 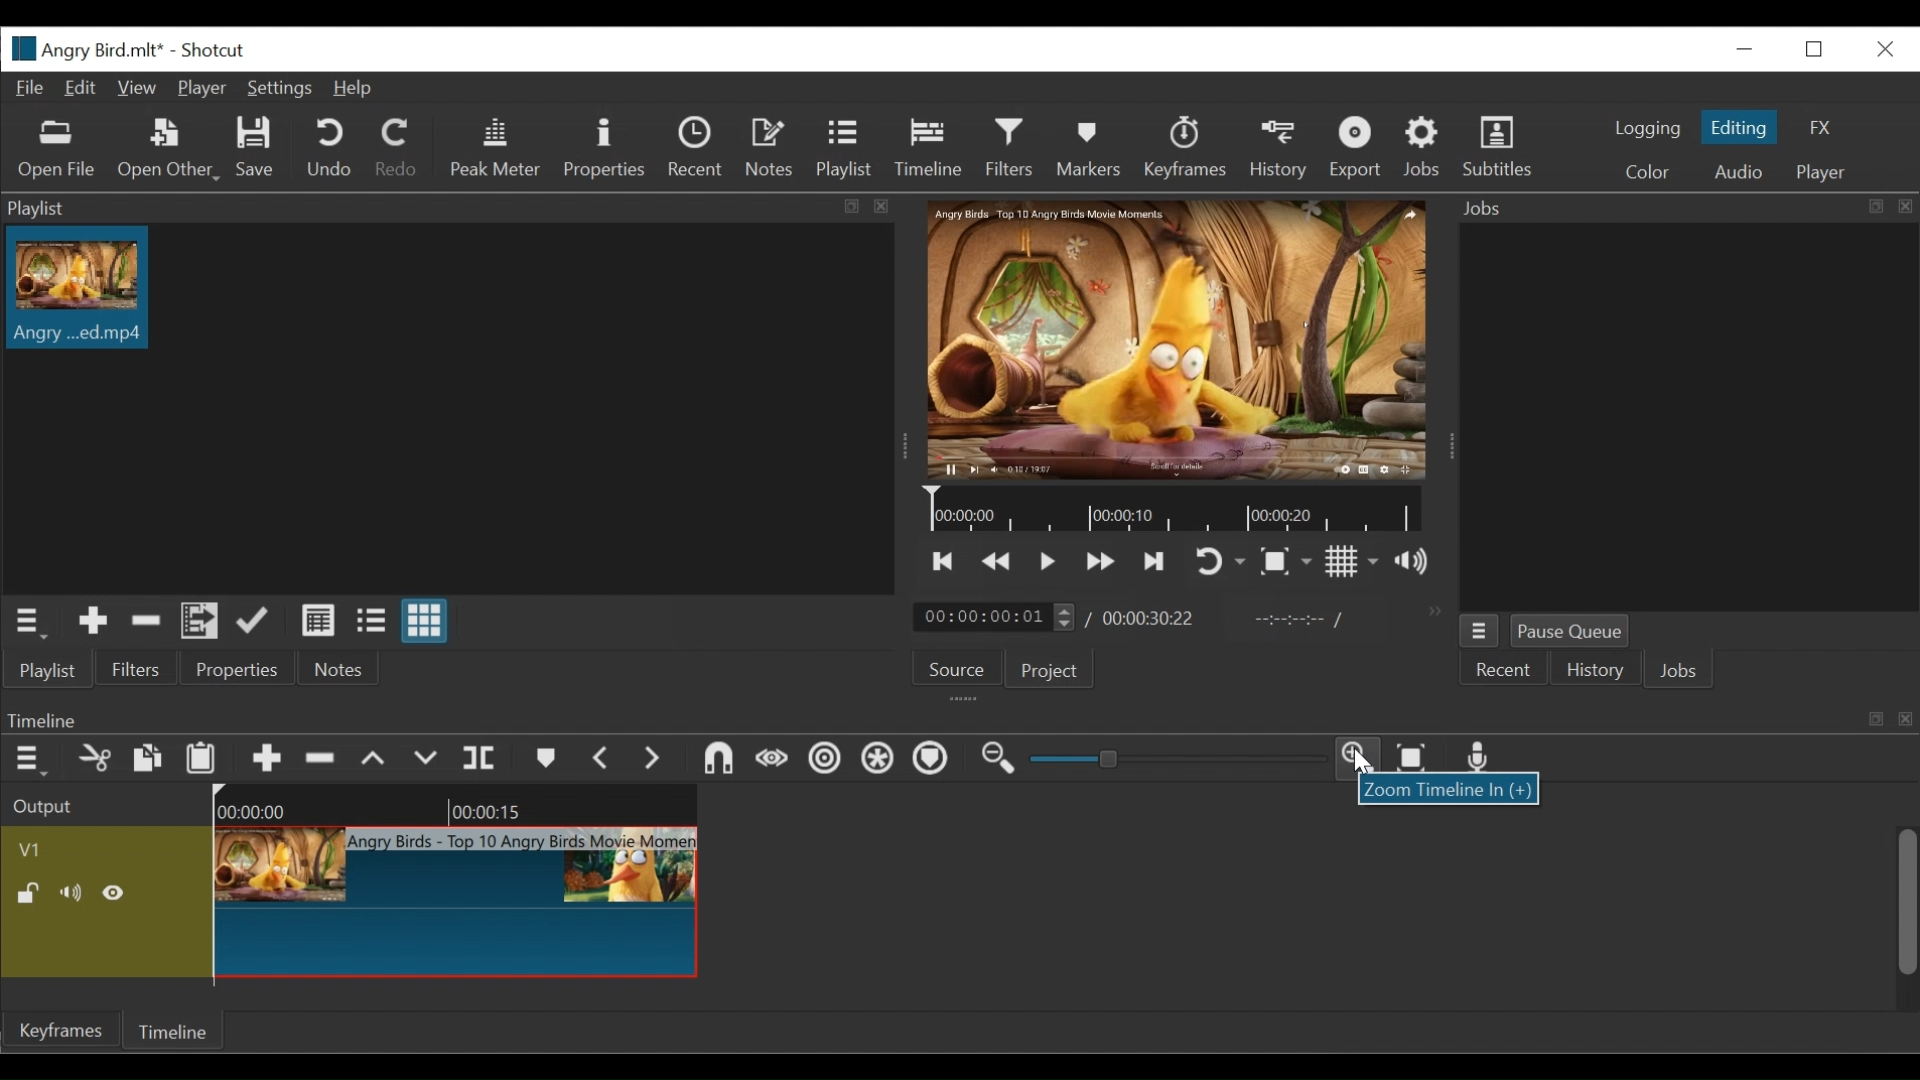 I want to click on Color, so click(x=1648, y=170).